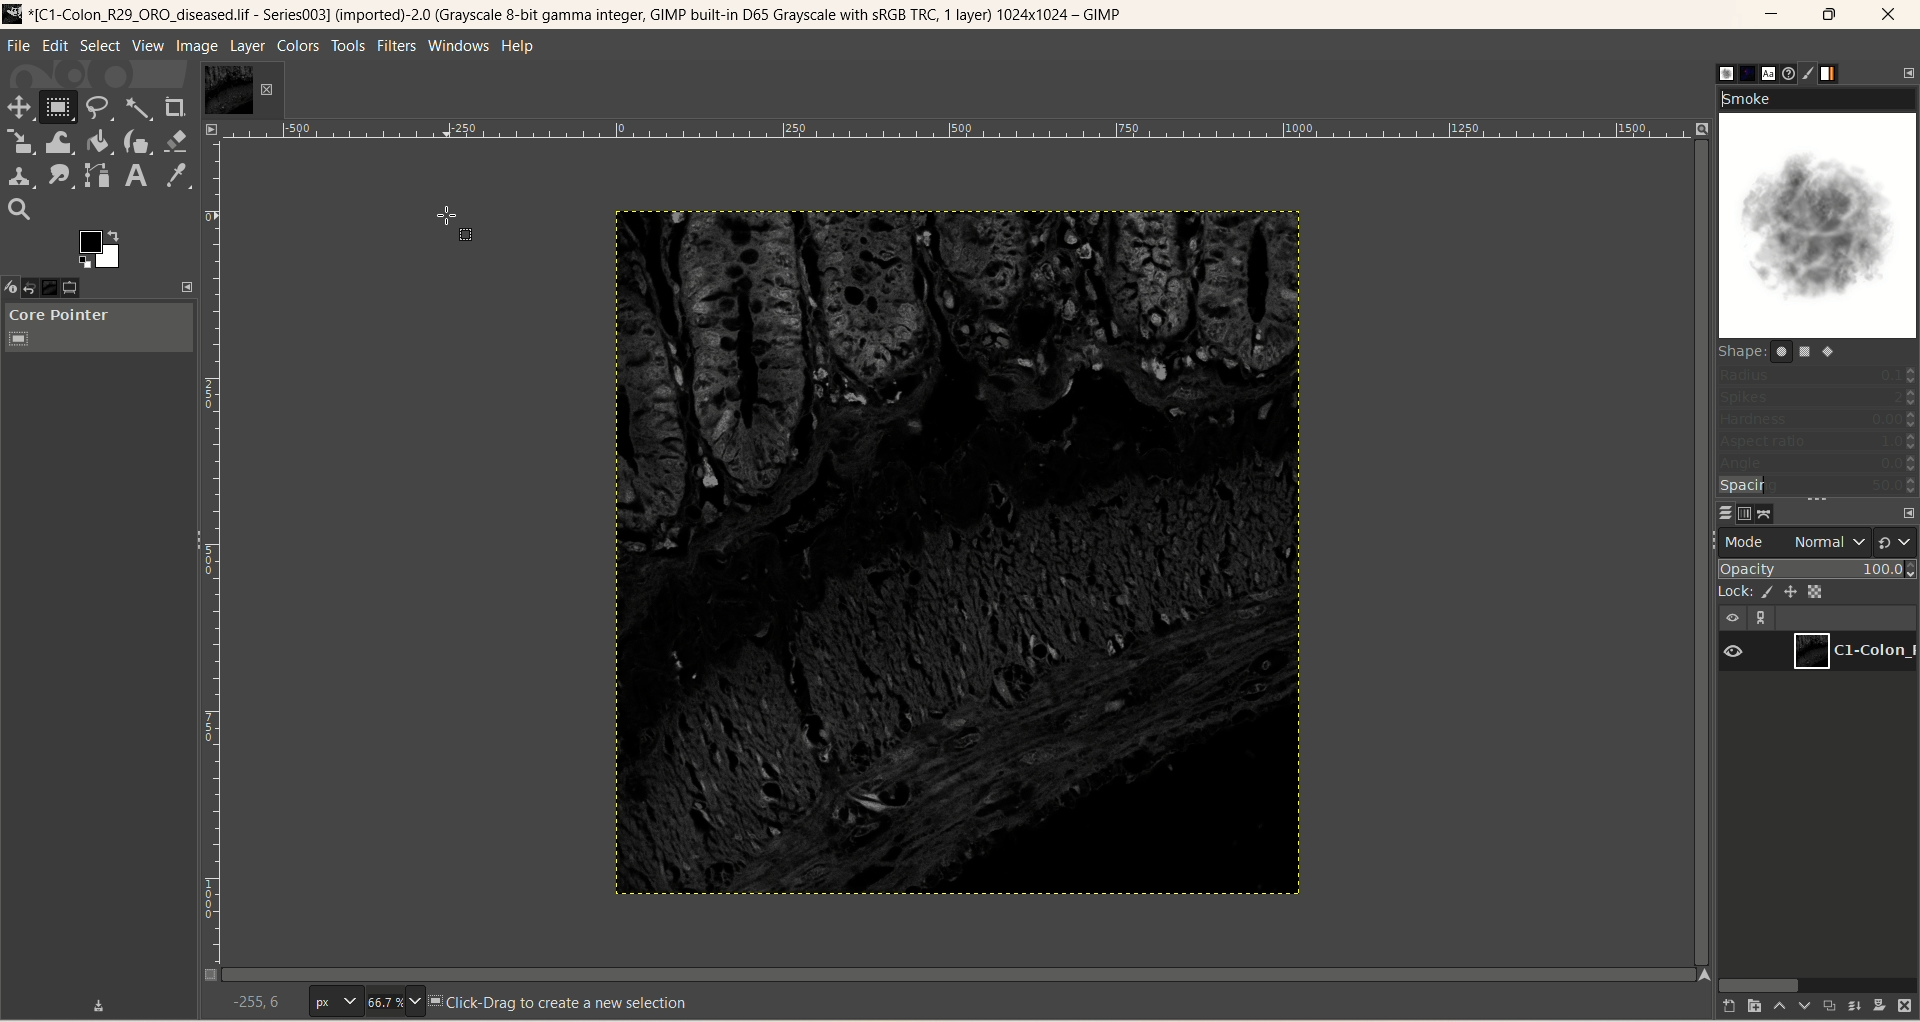 The image size is (1920, 1022). Describe the element at coordinates (12, 288) in the screenshot. I see `device status` at that location.